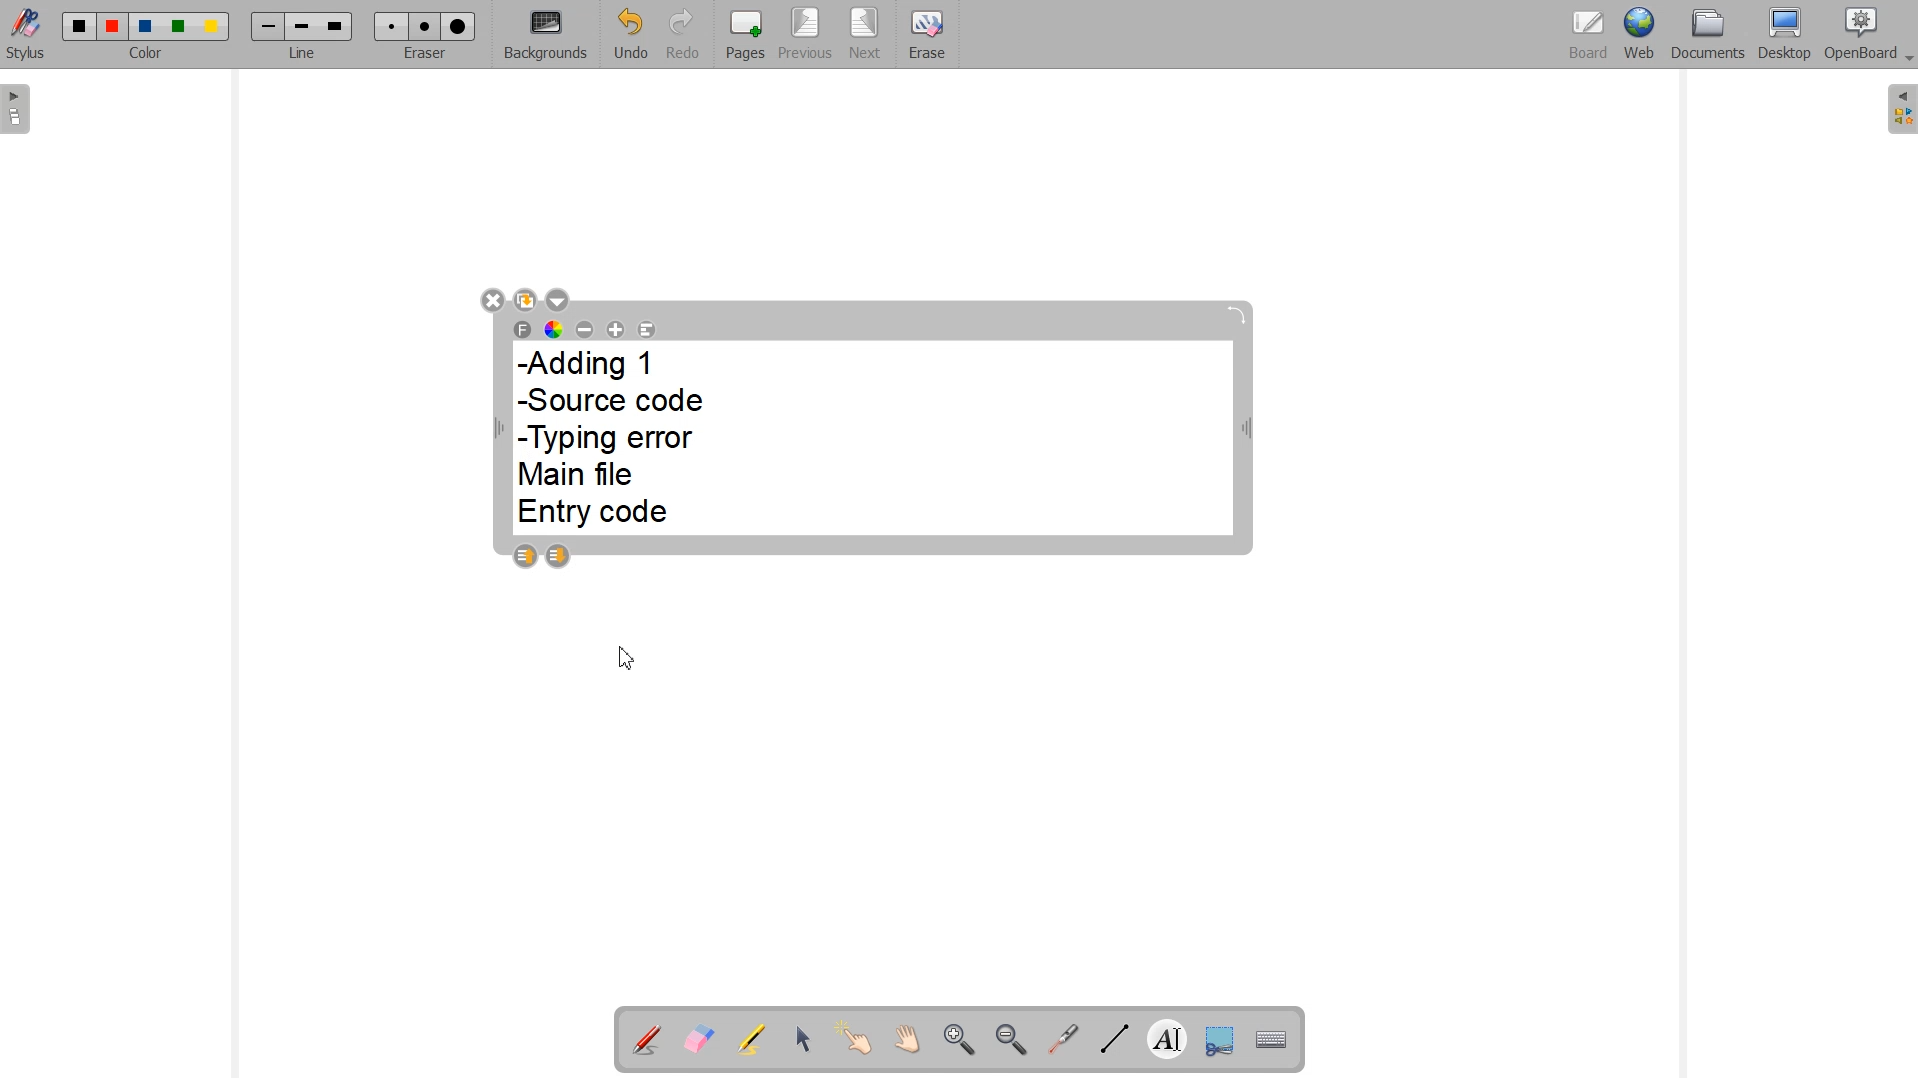 Image resolution: width=1918 pixels, height=1078 pixels. Describe the element at coordinates (554, 329) in the screenshot. I see `Text color` at that location.